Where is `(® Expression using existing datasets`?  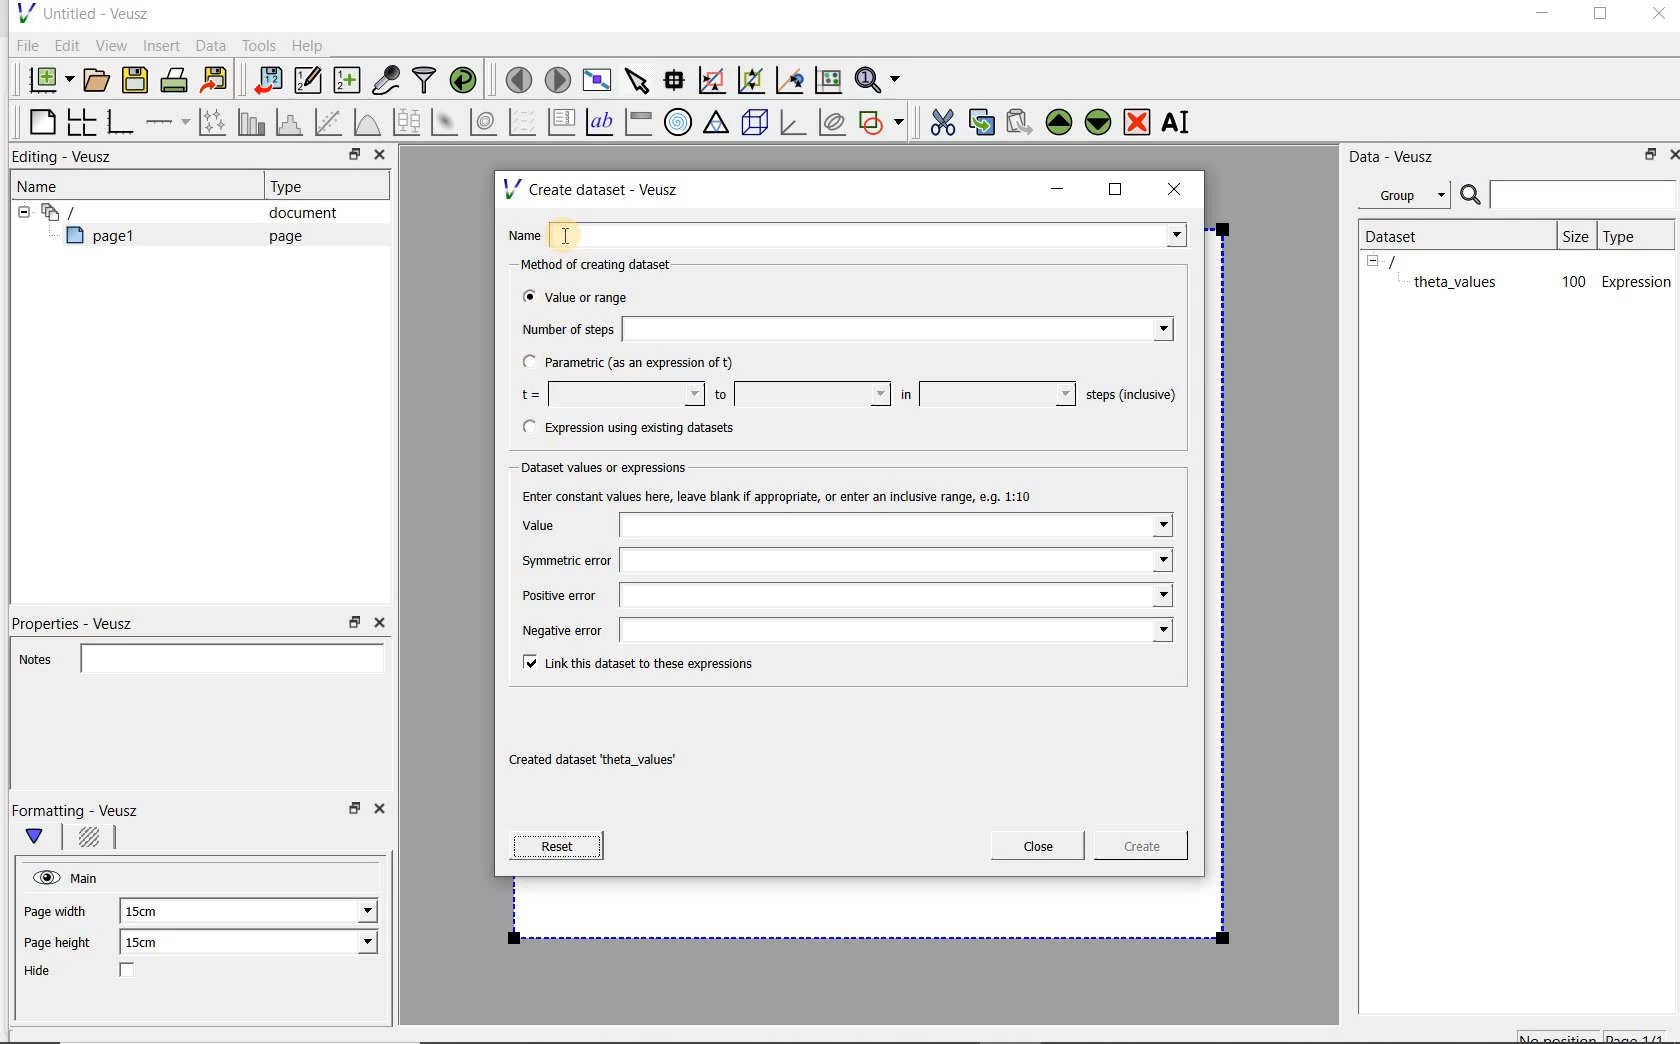
(® Expression using existing datasets is located at coordinates (643, 428).